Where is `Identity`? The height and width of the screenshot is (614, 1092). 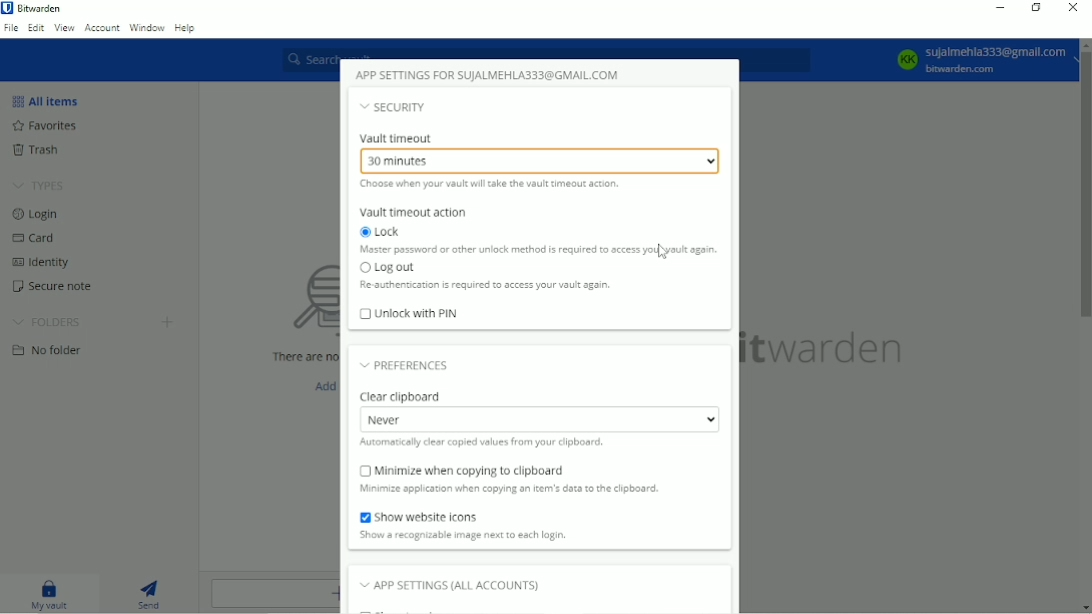
Identity is located at coordinates (51, 260).